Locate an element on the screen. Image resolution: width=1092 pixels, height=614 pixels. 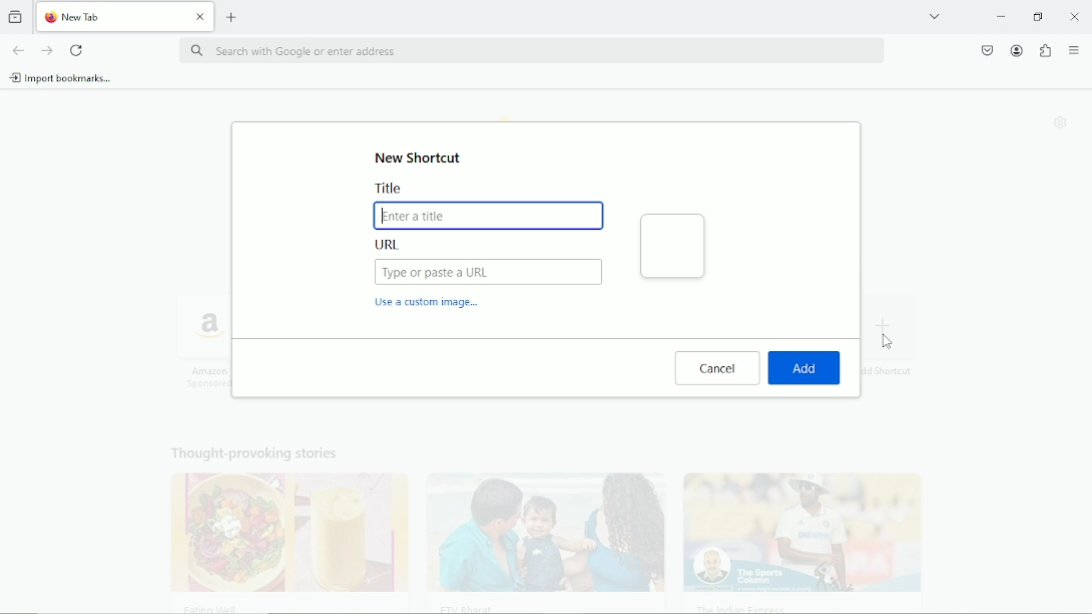
go forward is located at coordinates (48, 51).